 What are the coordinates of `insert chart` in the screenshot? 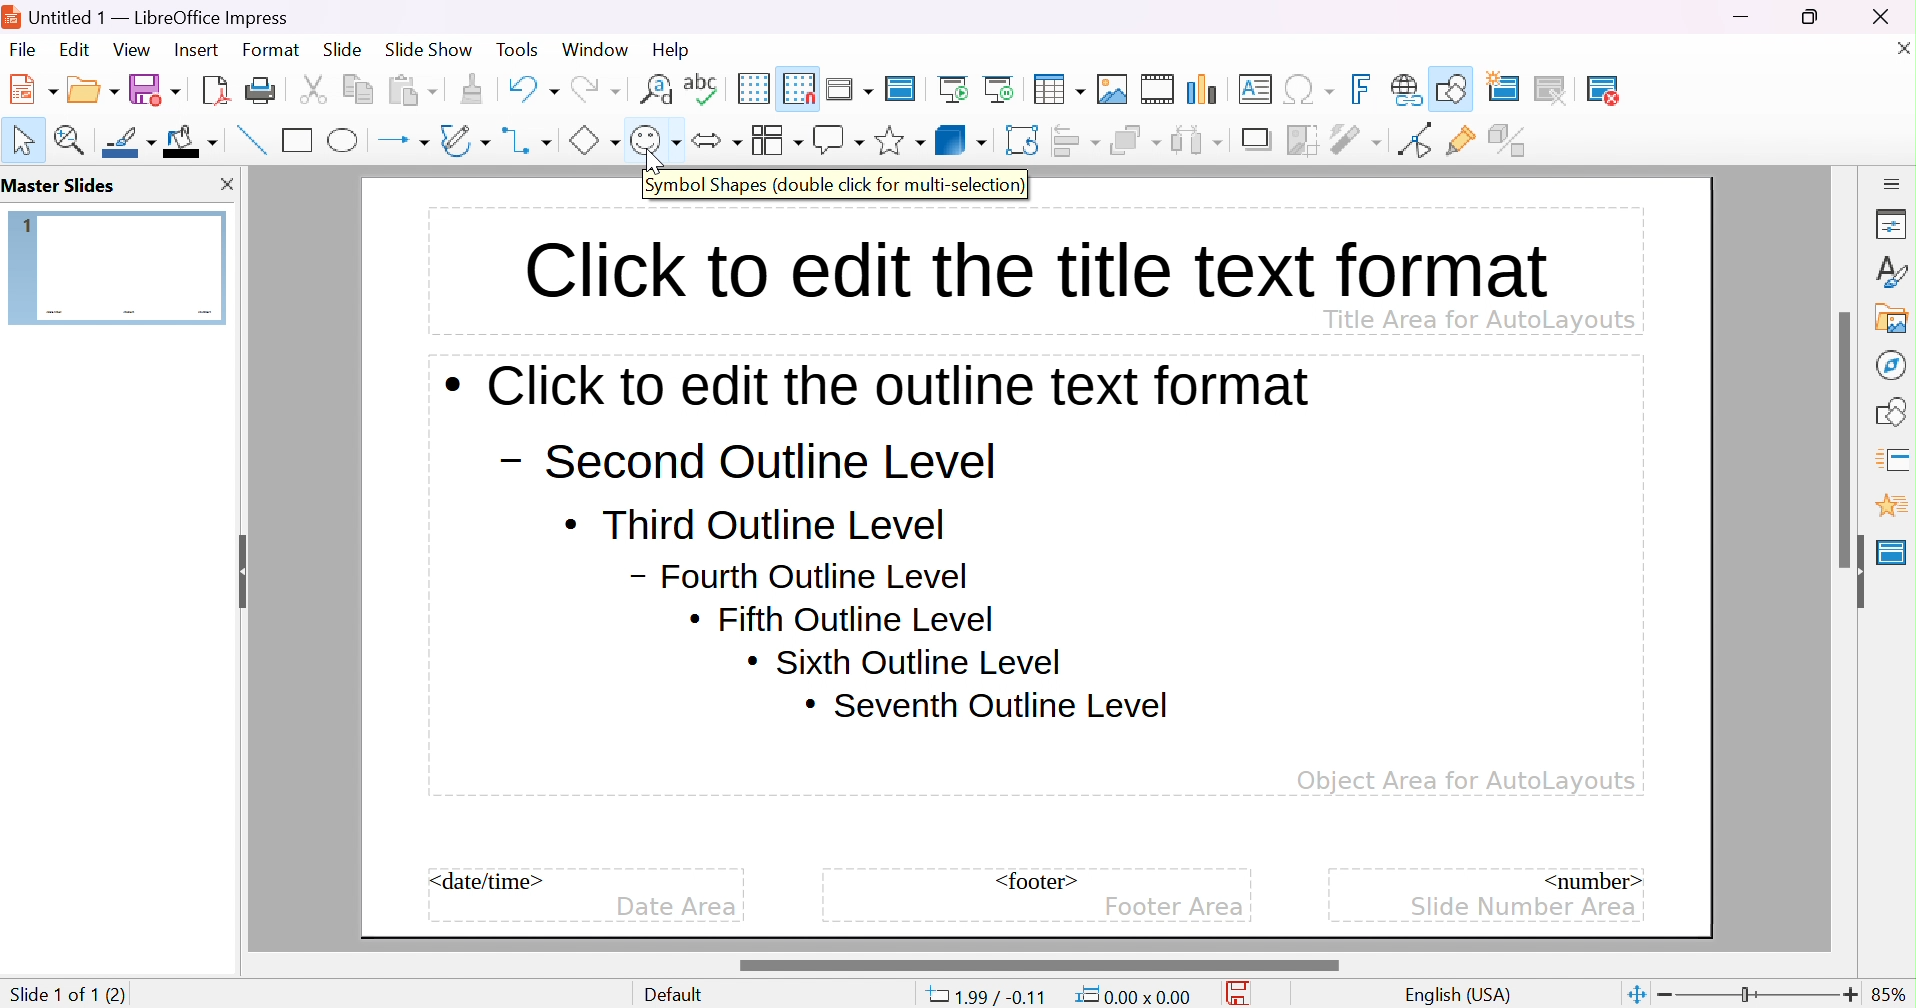 It's located at (1205, 89).